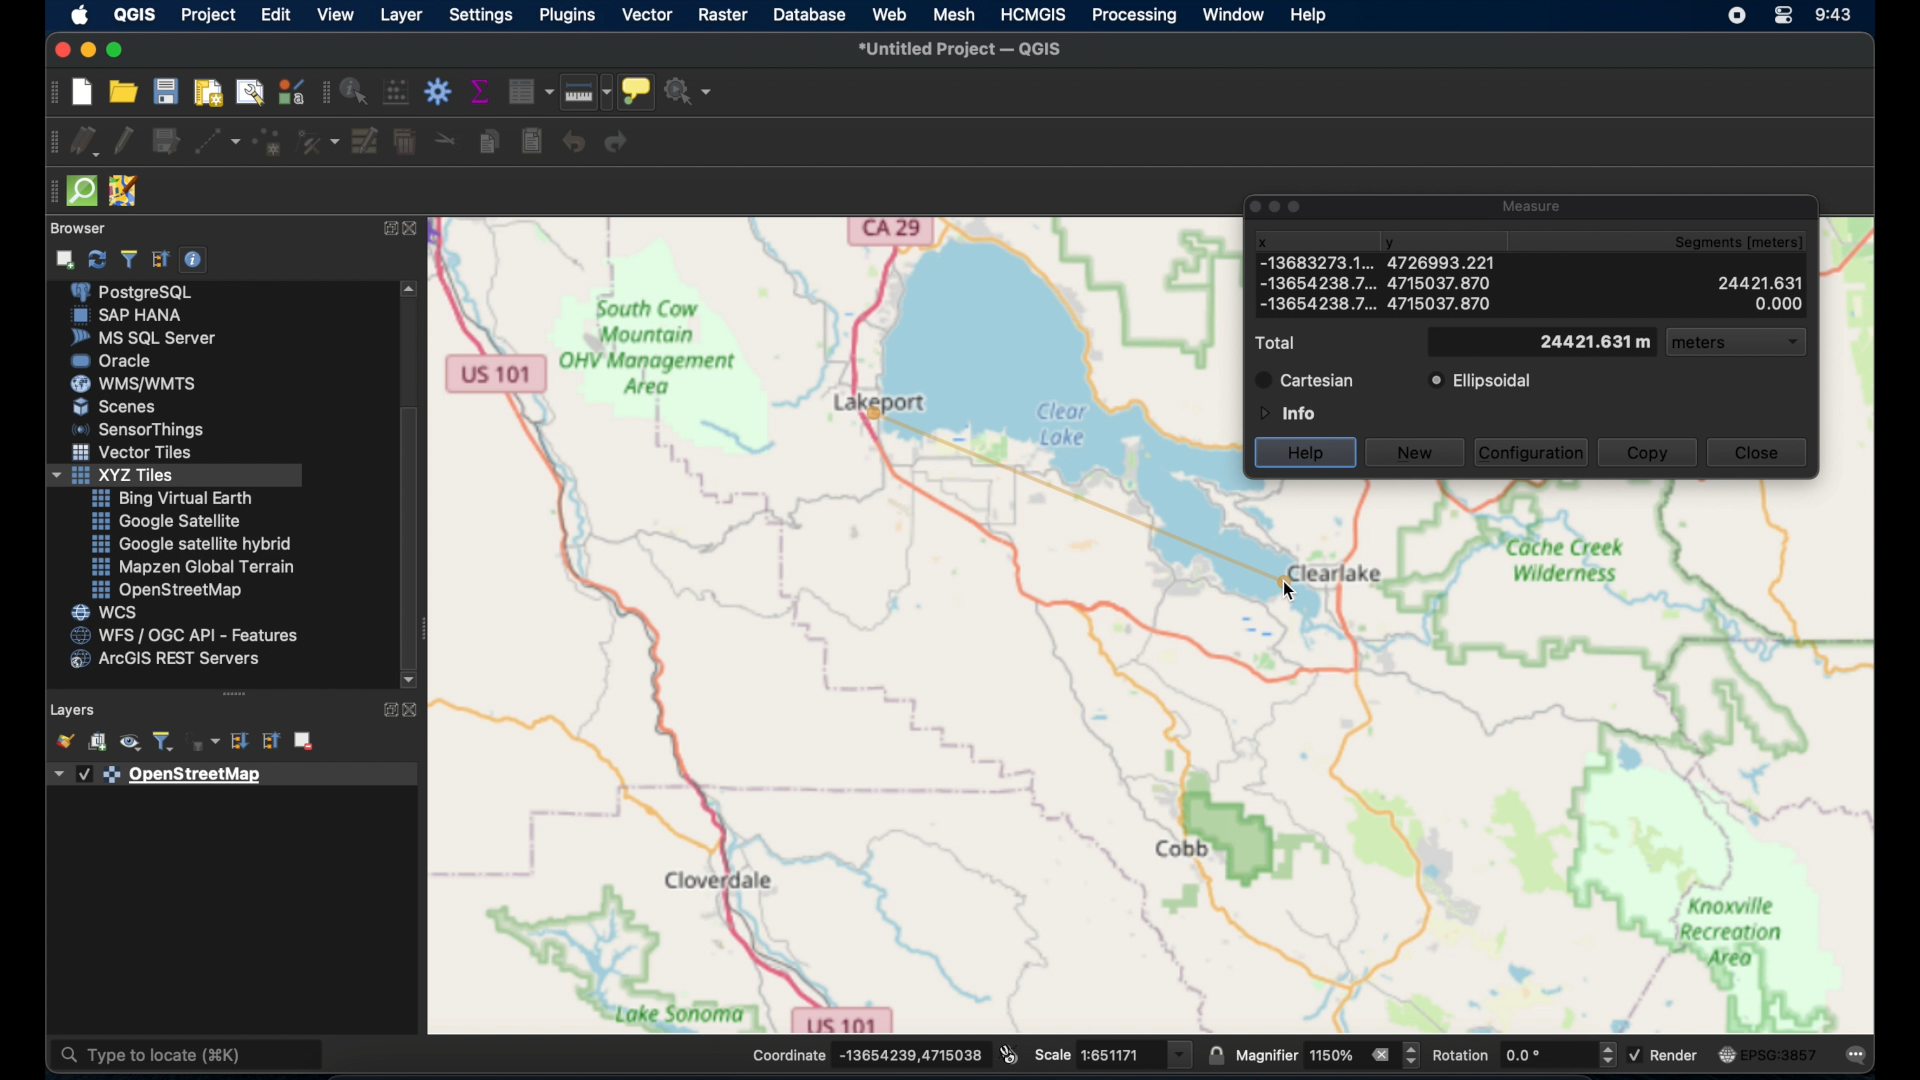 The width and height of the screenshot is (1920, 1080). Describe the element at coordinates (86, 50) in the screenshot. I see `minimize ` at that location.